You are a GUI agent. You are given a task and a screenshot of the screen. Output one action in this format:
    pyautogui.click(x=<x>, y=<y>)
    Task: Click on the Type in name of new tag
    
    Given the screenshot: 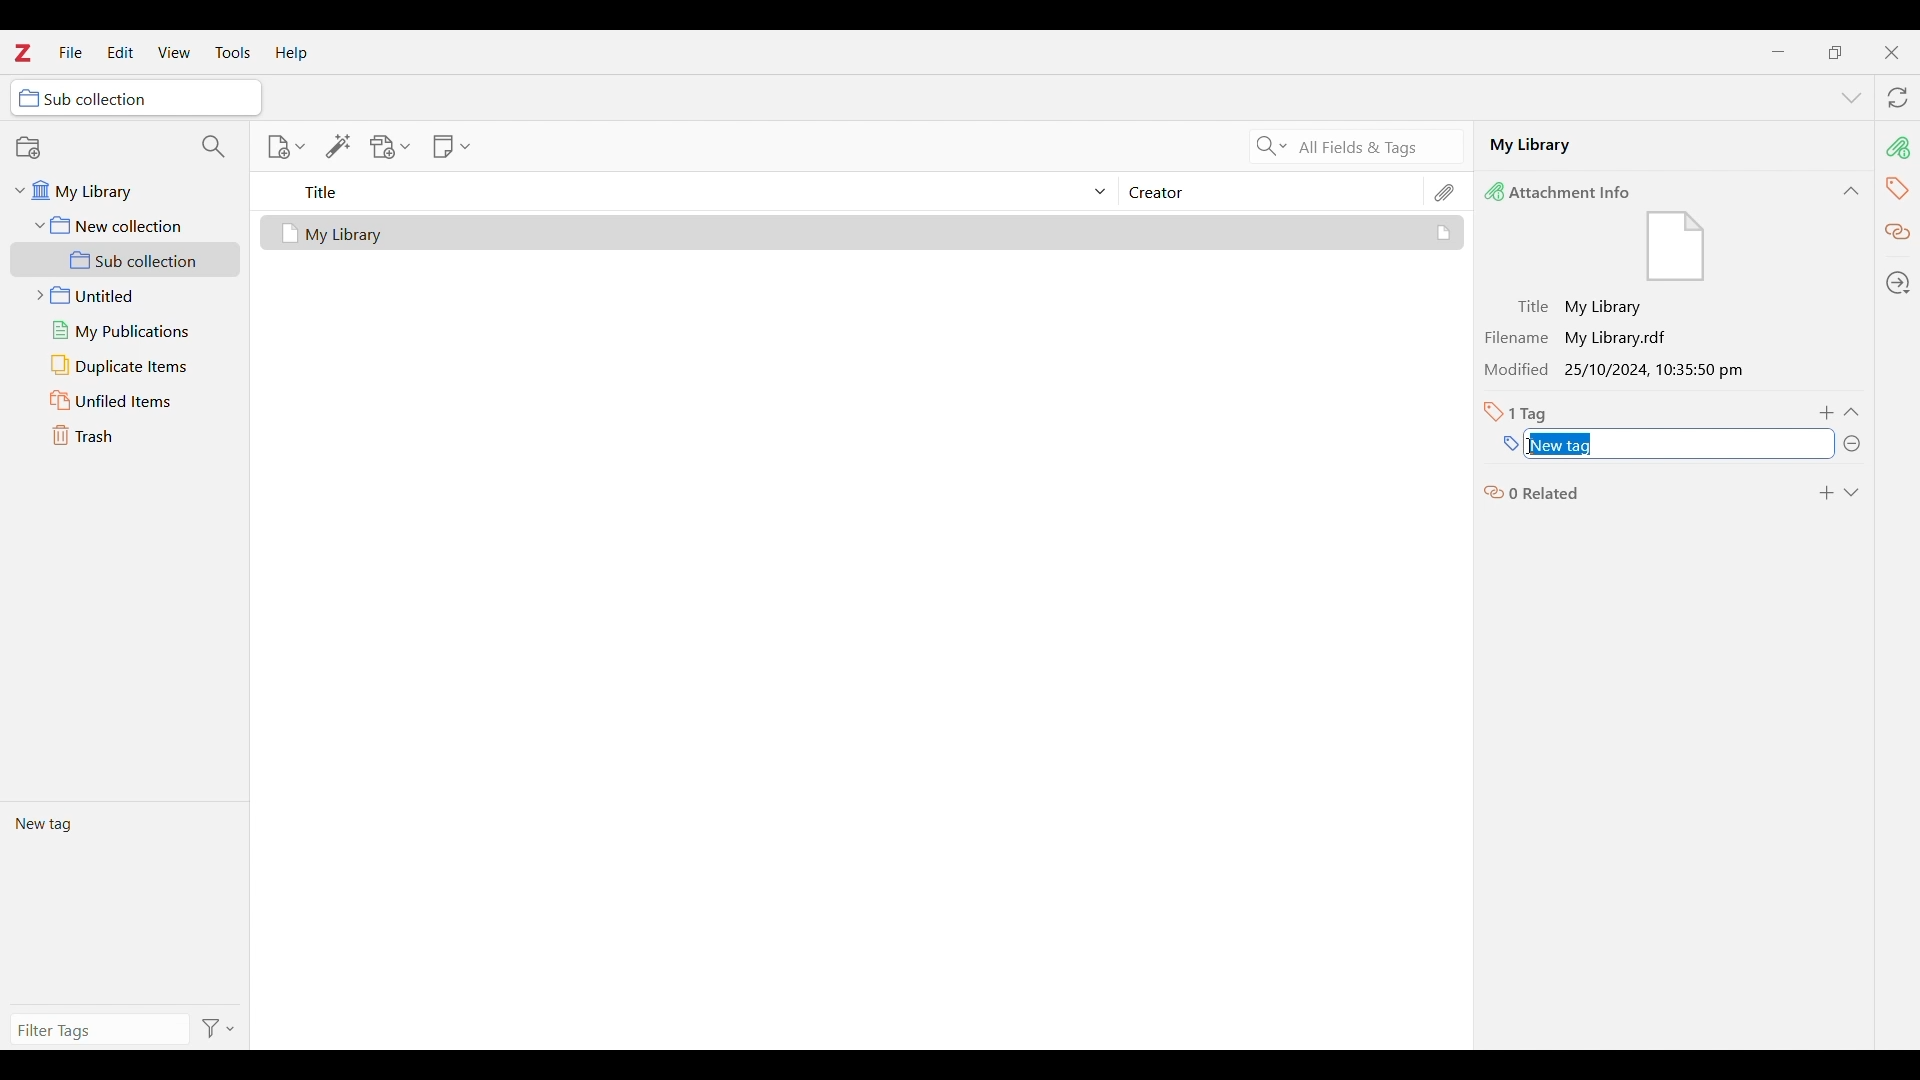 What is the action you would take?
    pyautogui.click(x=1511, y=444)
    